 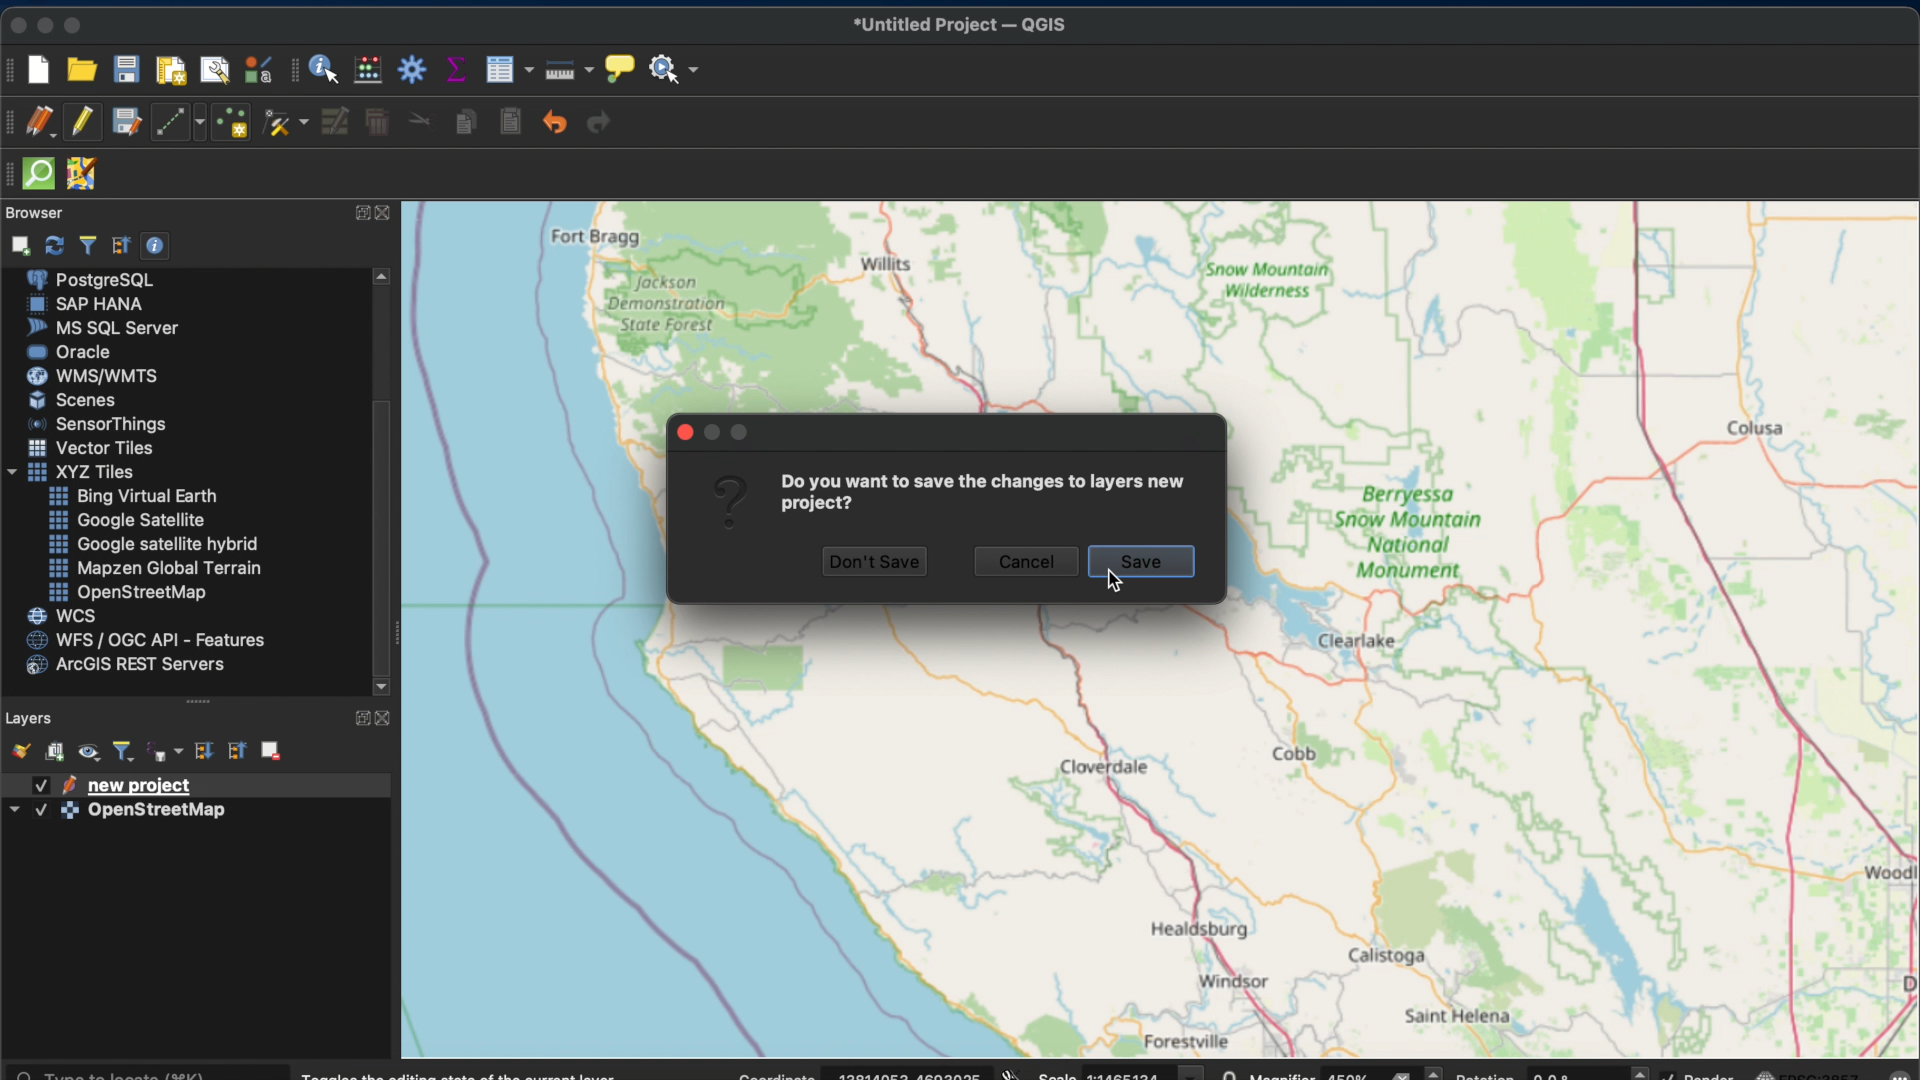 I want to click on SCROLLBAR, so click(x=387, y=484).